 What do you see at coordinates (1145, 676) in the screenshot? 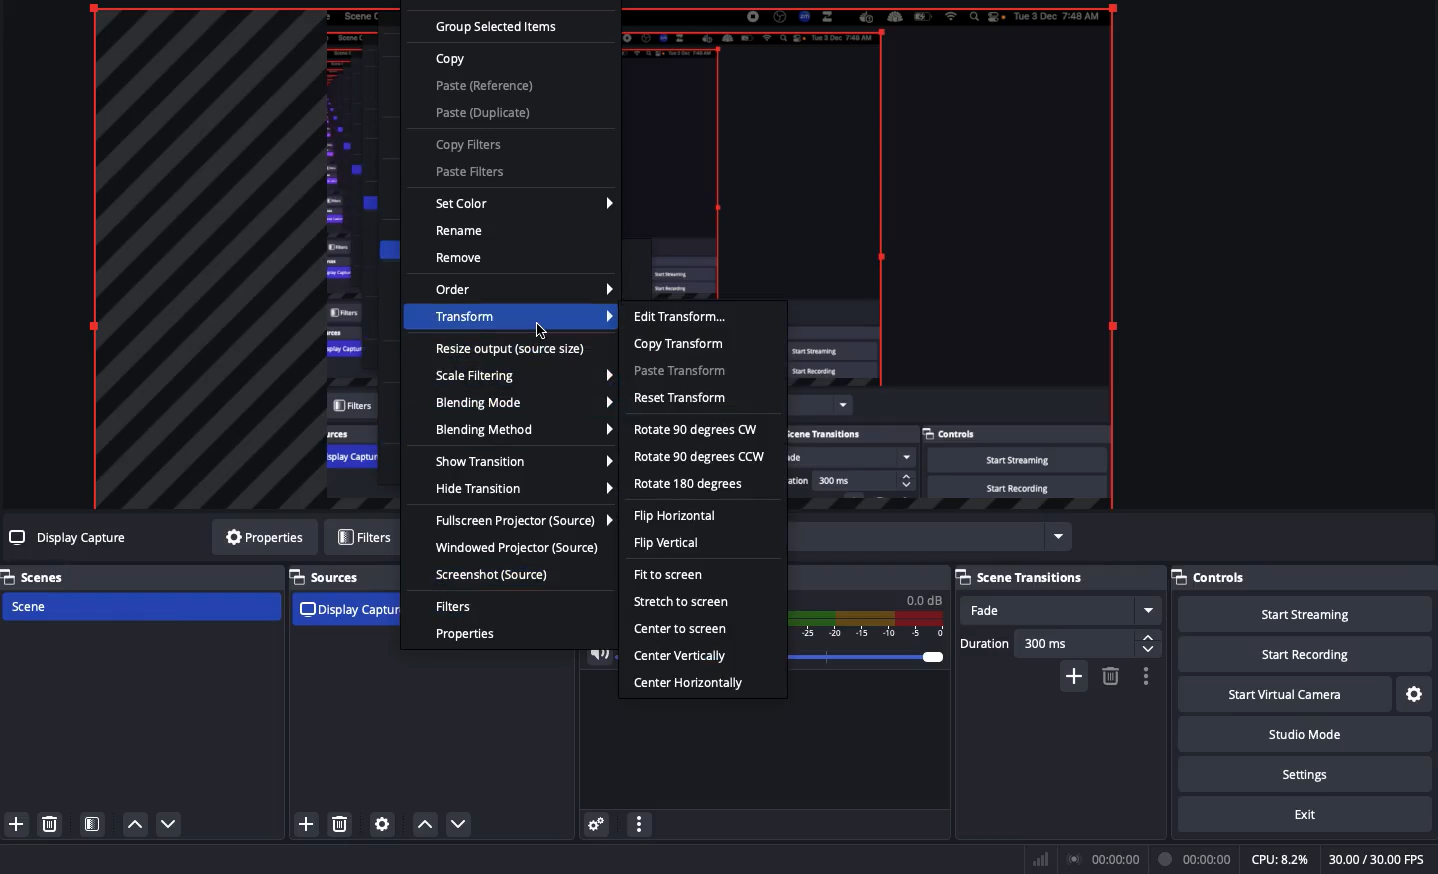
I see `Transition properties` at bounding box center [1145, 676].